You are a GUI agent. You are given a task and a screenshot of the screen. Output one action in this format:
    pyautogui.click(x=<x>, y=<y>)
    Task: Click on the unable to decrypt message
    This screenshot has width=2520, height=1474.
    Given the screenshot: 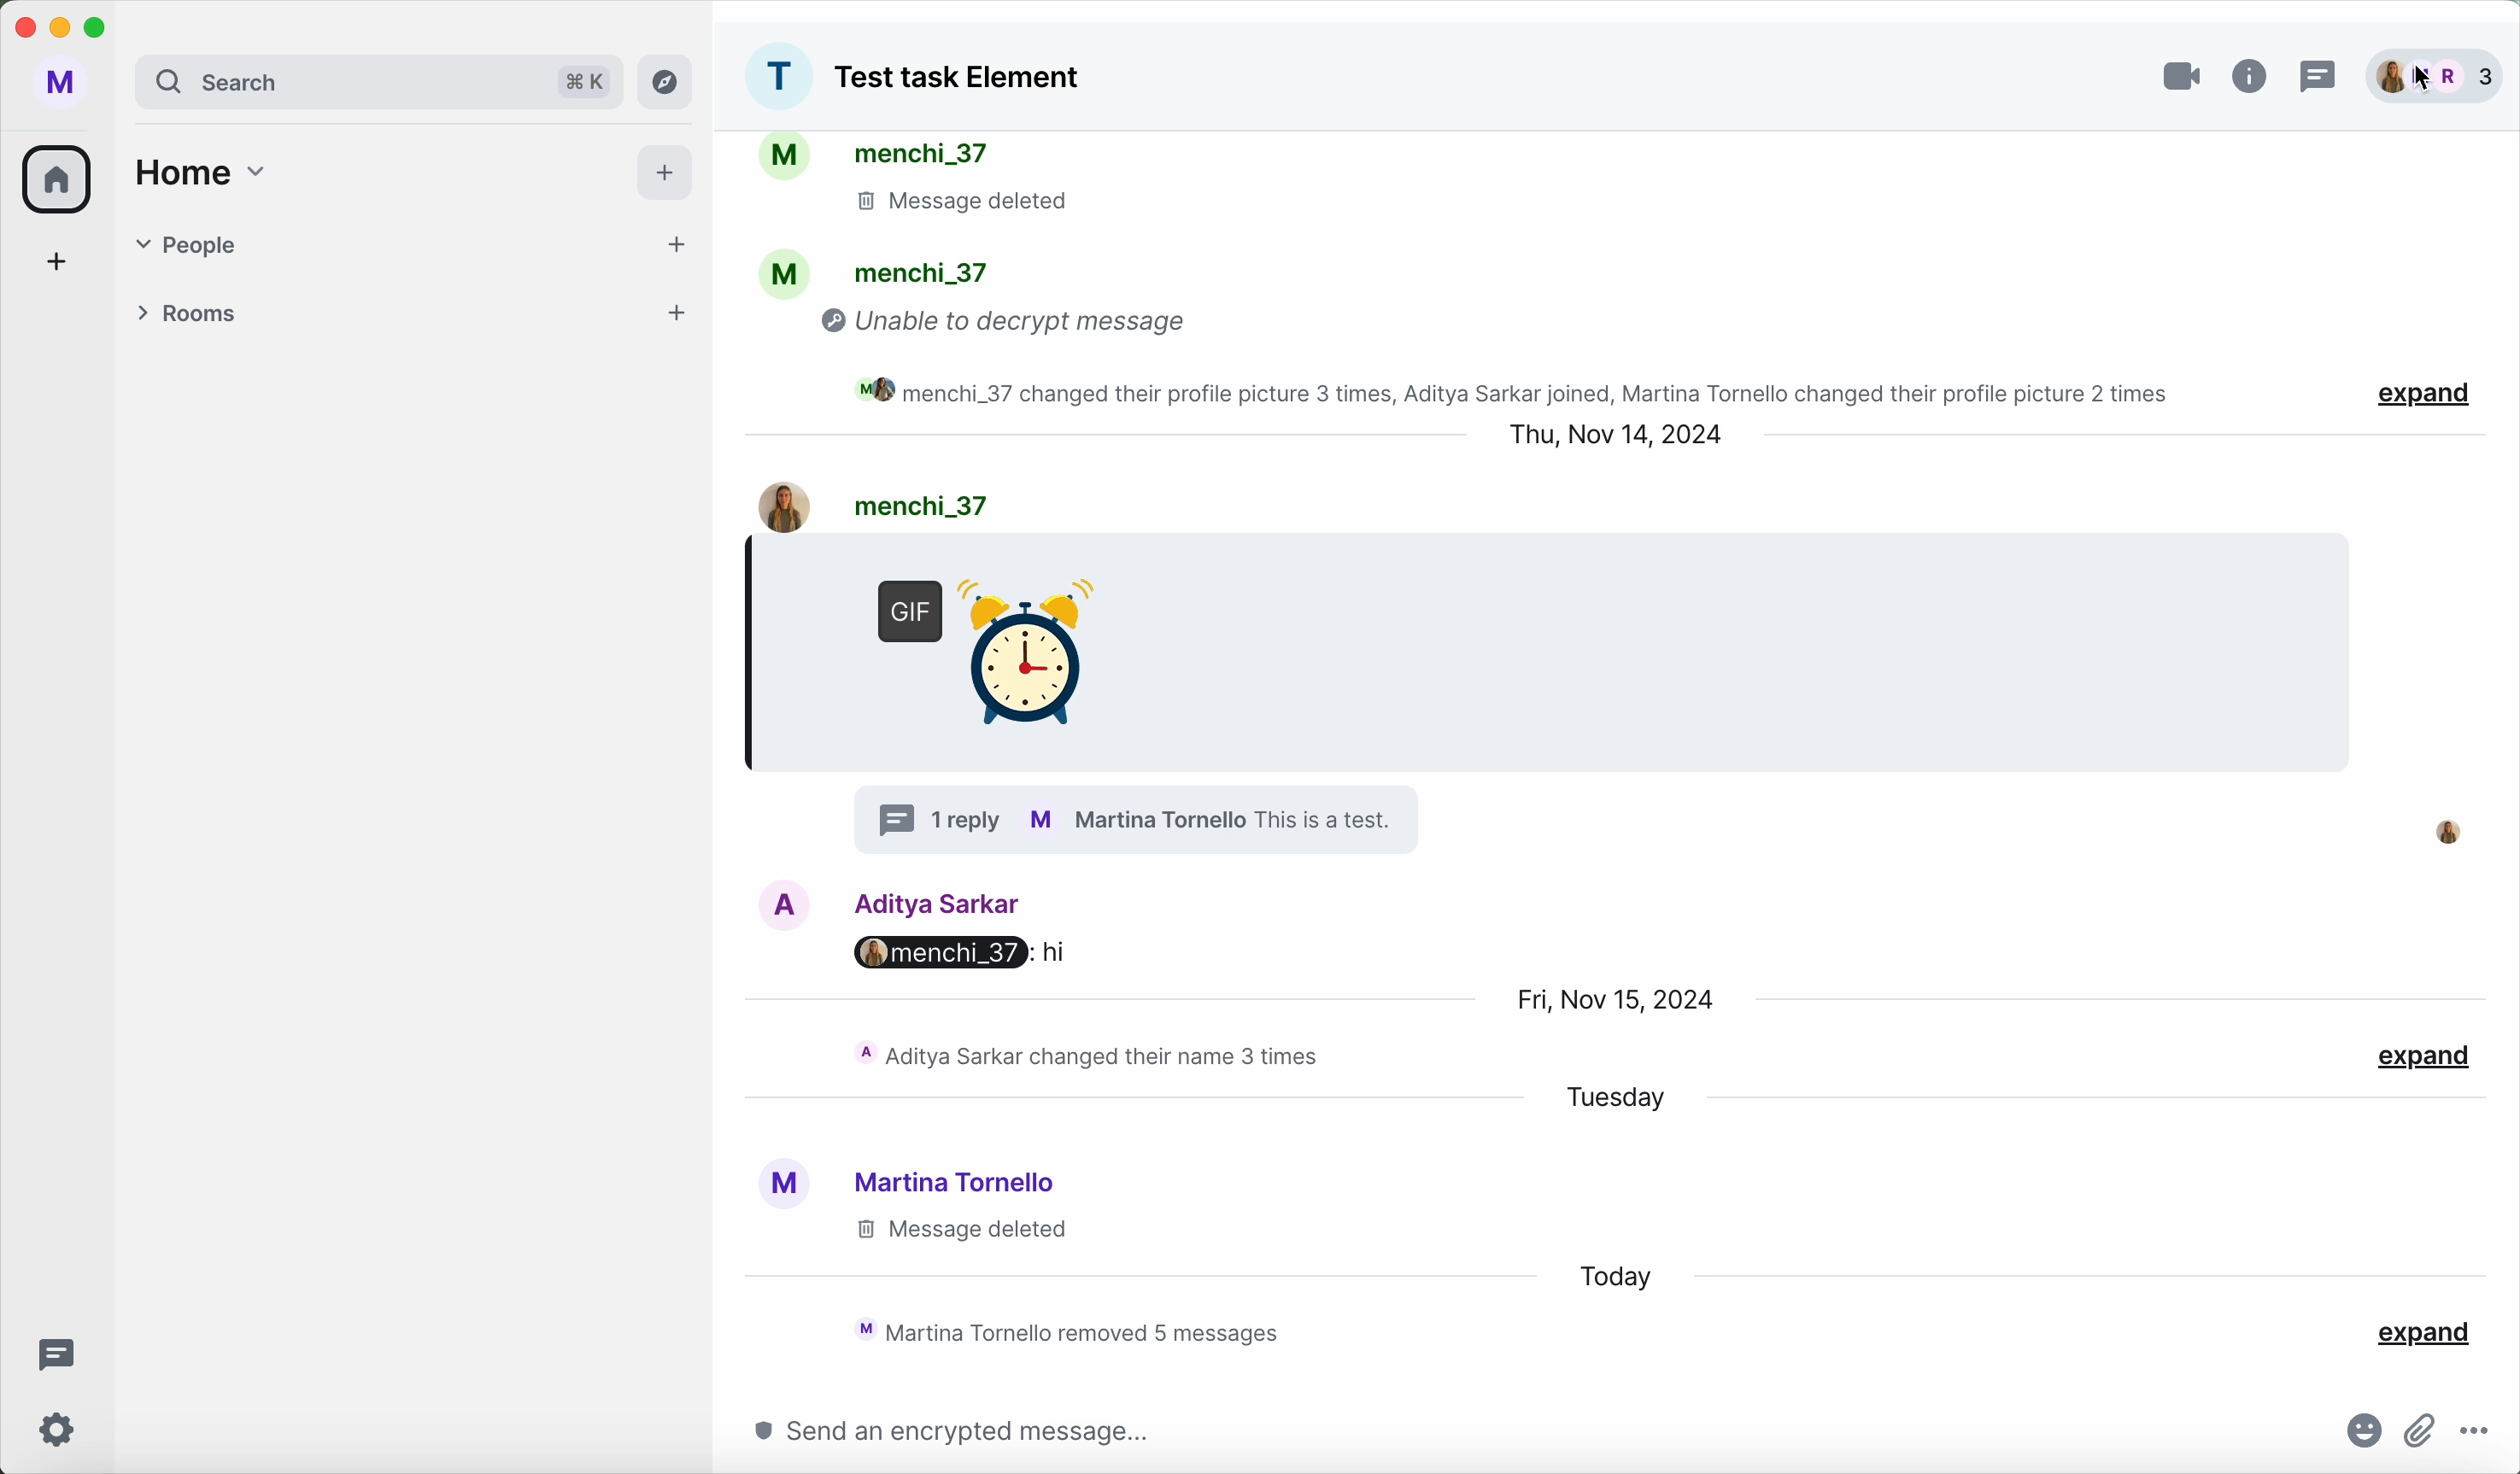 What is the action you would take?
    pyautogui.click(x=1012, y=324)
    